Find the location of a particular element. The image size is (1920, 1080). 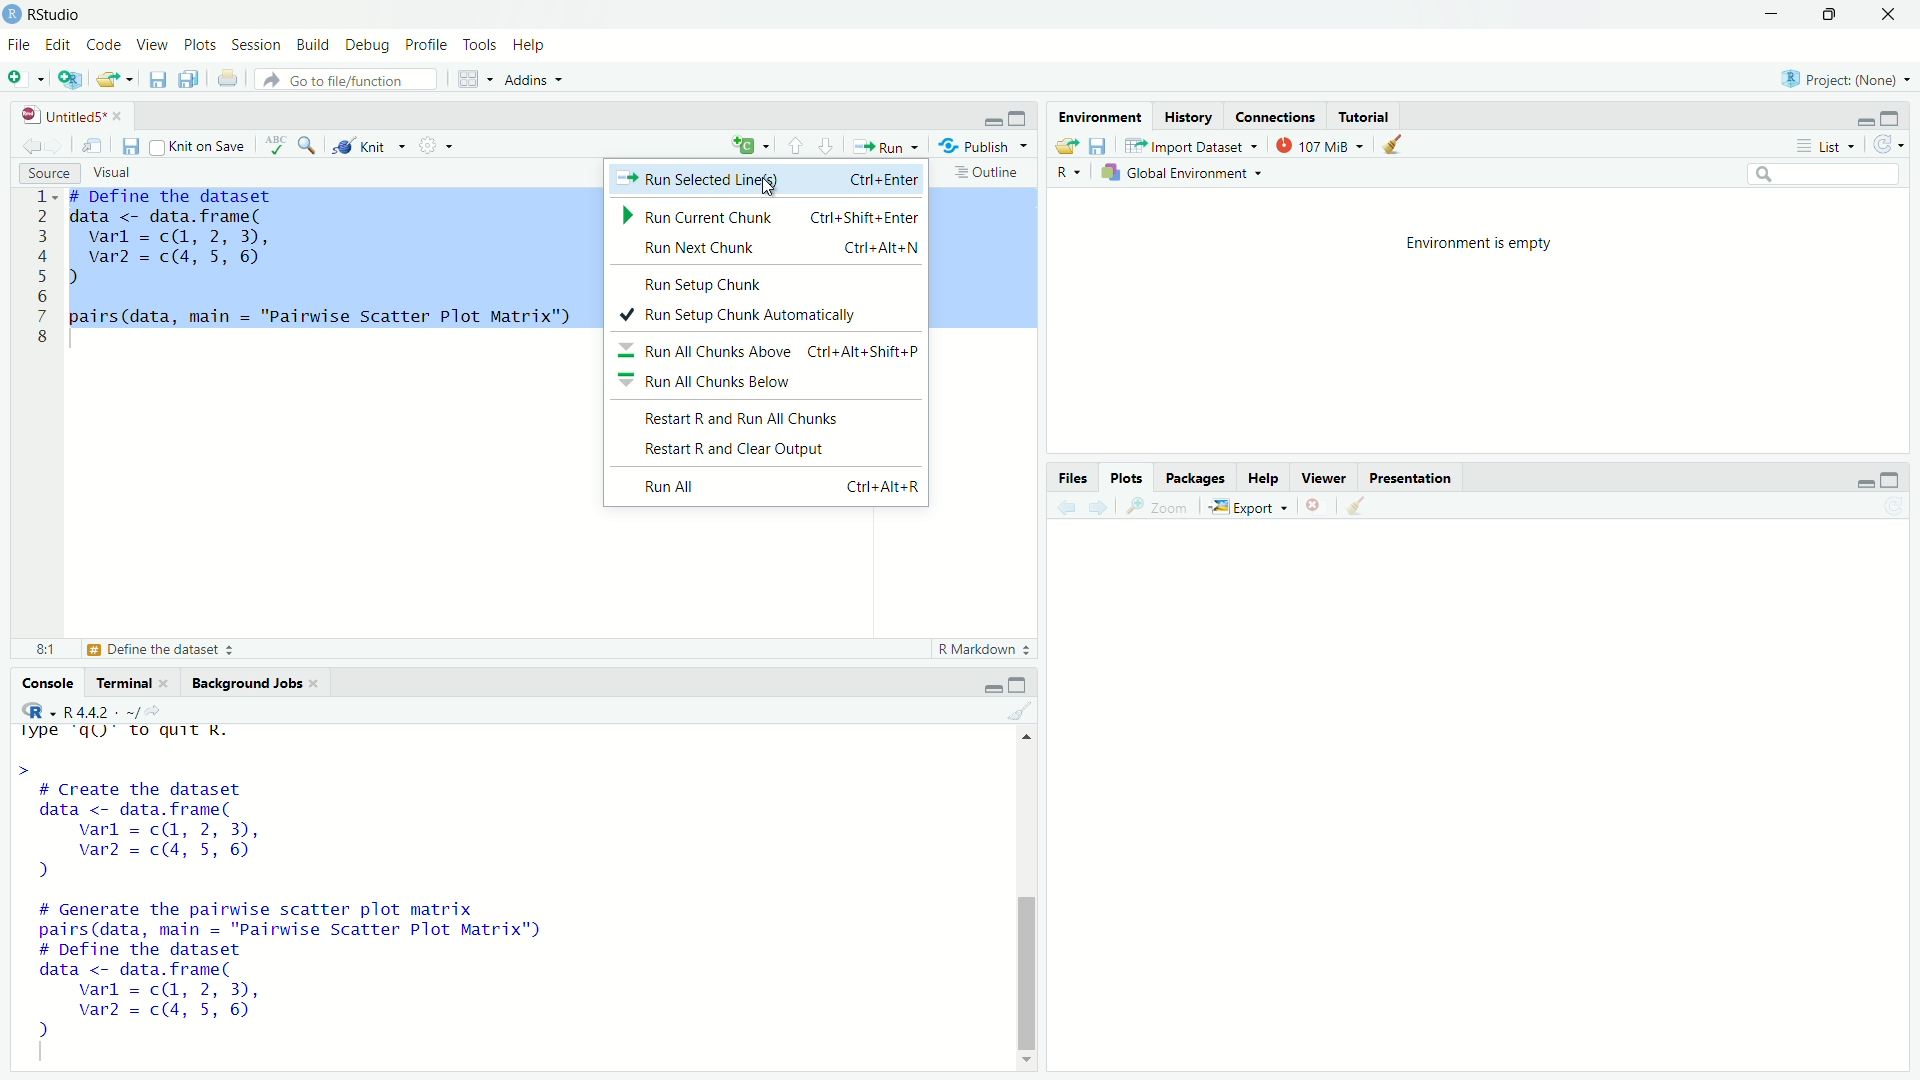

Restart R and Clear Output is located at coordinates (773, 453).